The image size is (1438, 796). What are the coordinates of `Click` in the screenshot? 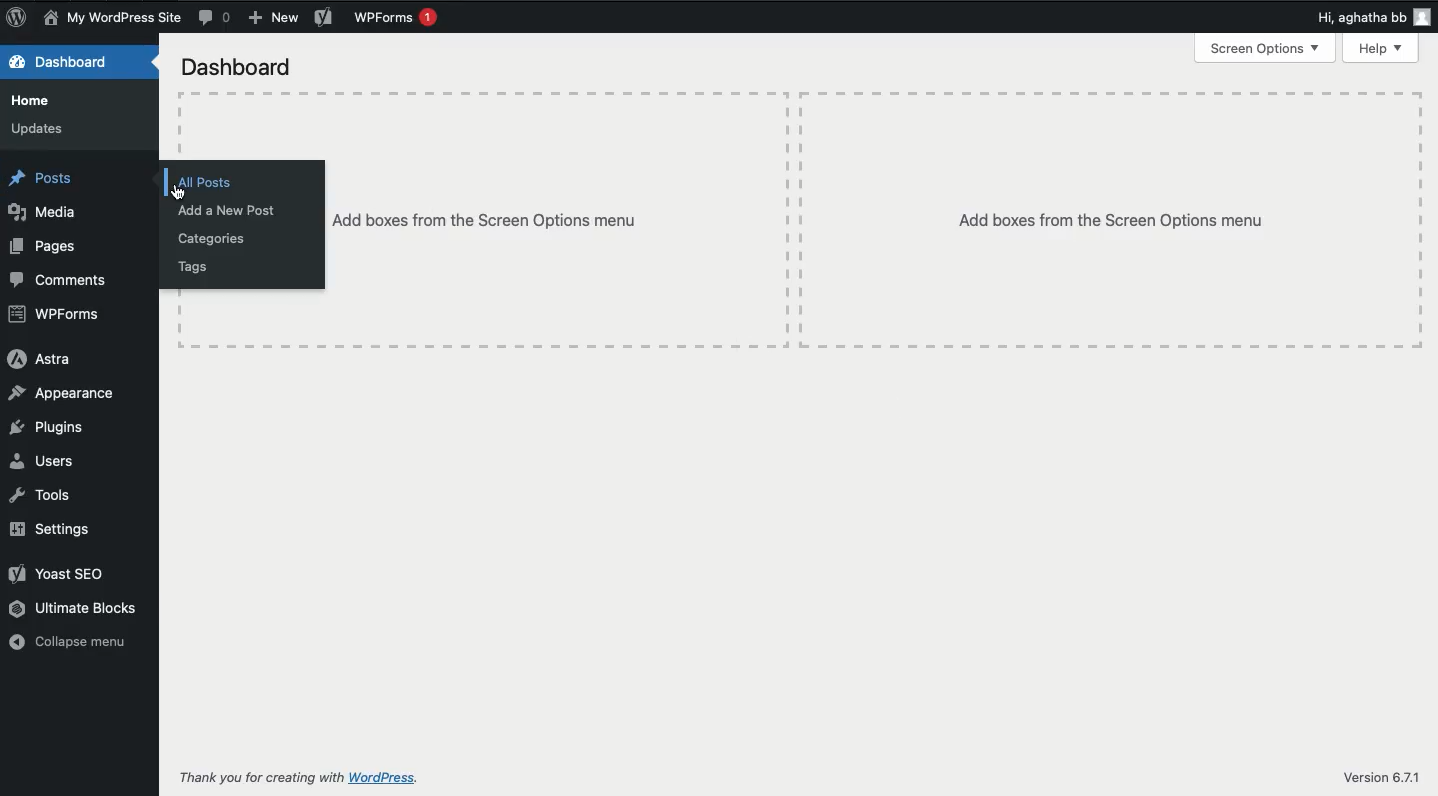 It's located at (182, 192).